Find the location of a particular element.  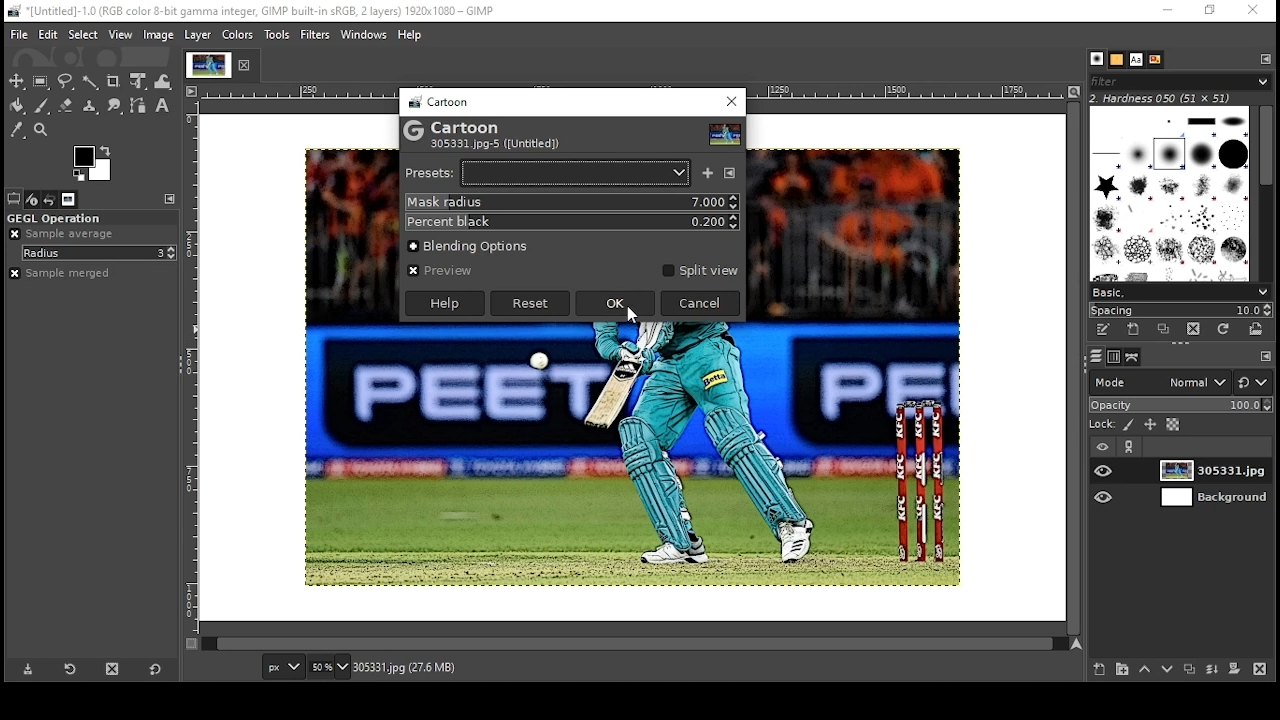

preview thumbnail is located at coordinates (726, 133).